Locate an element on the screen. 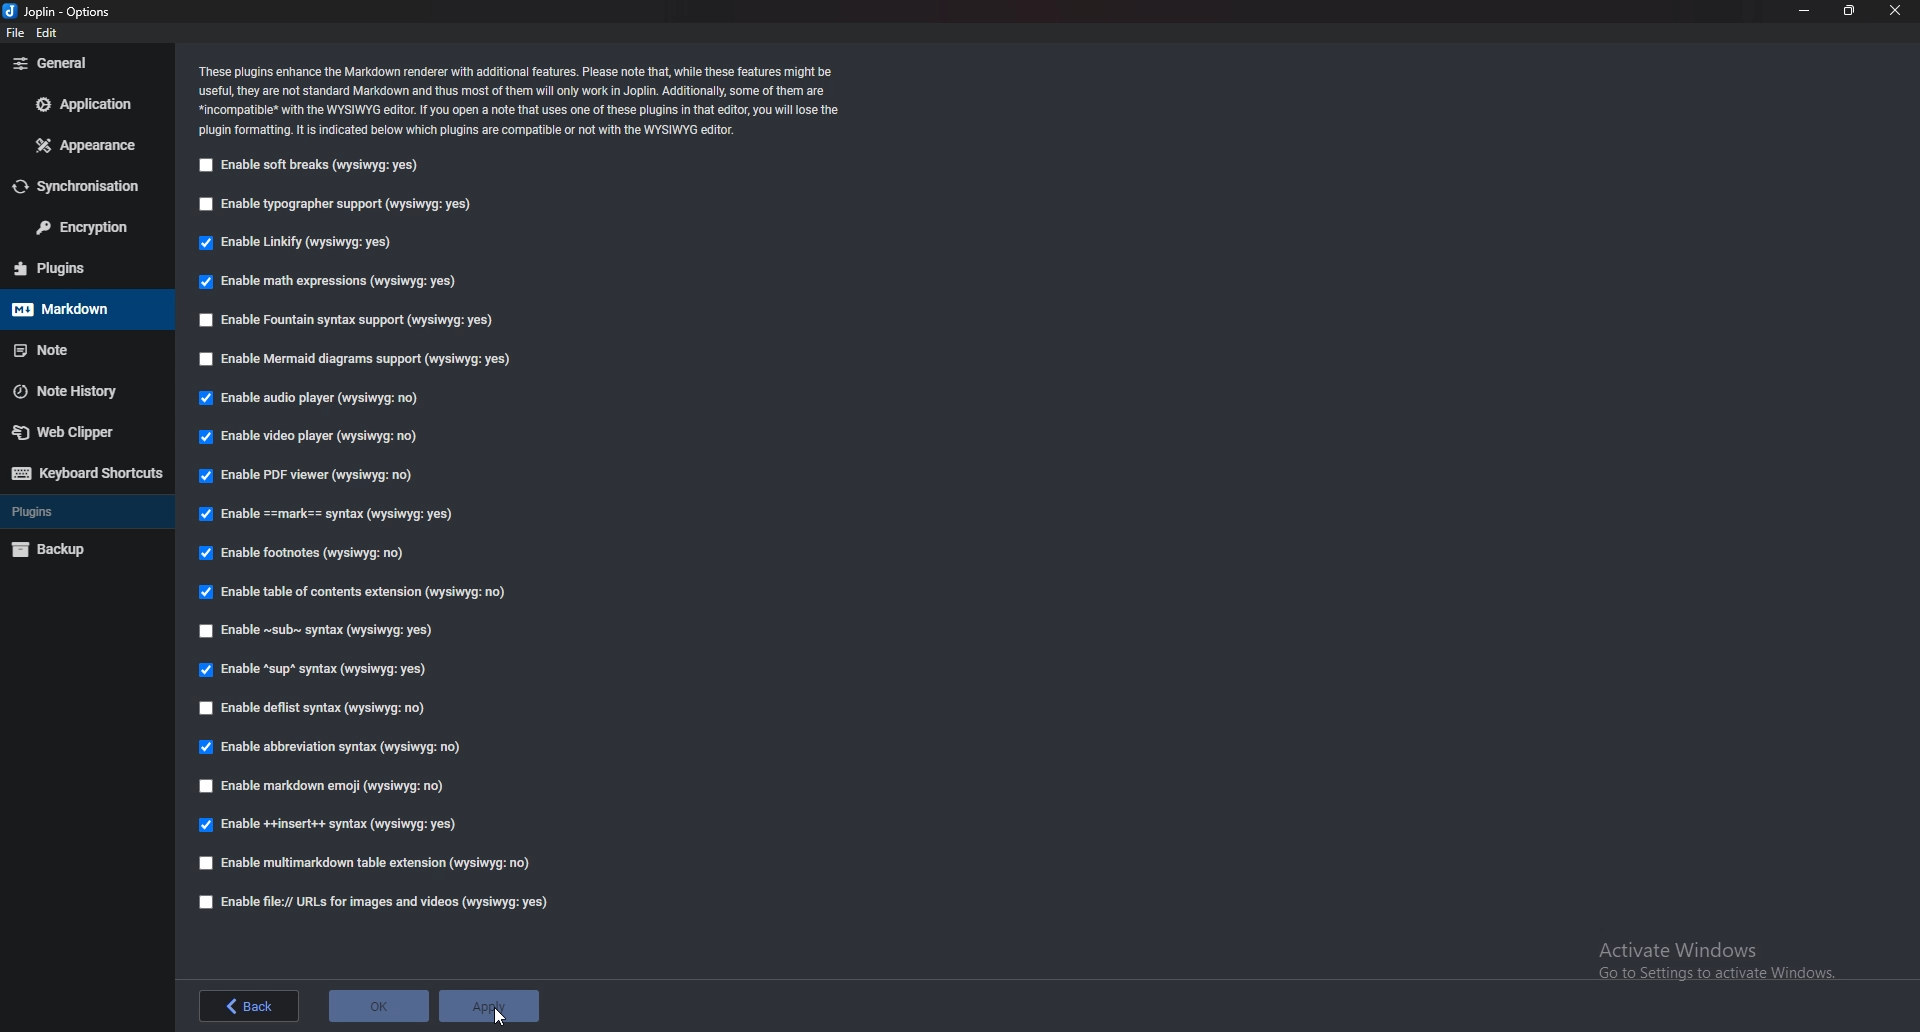  edit is located at coordinates (49, 36).